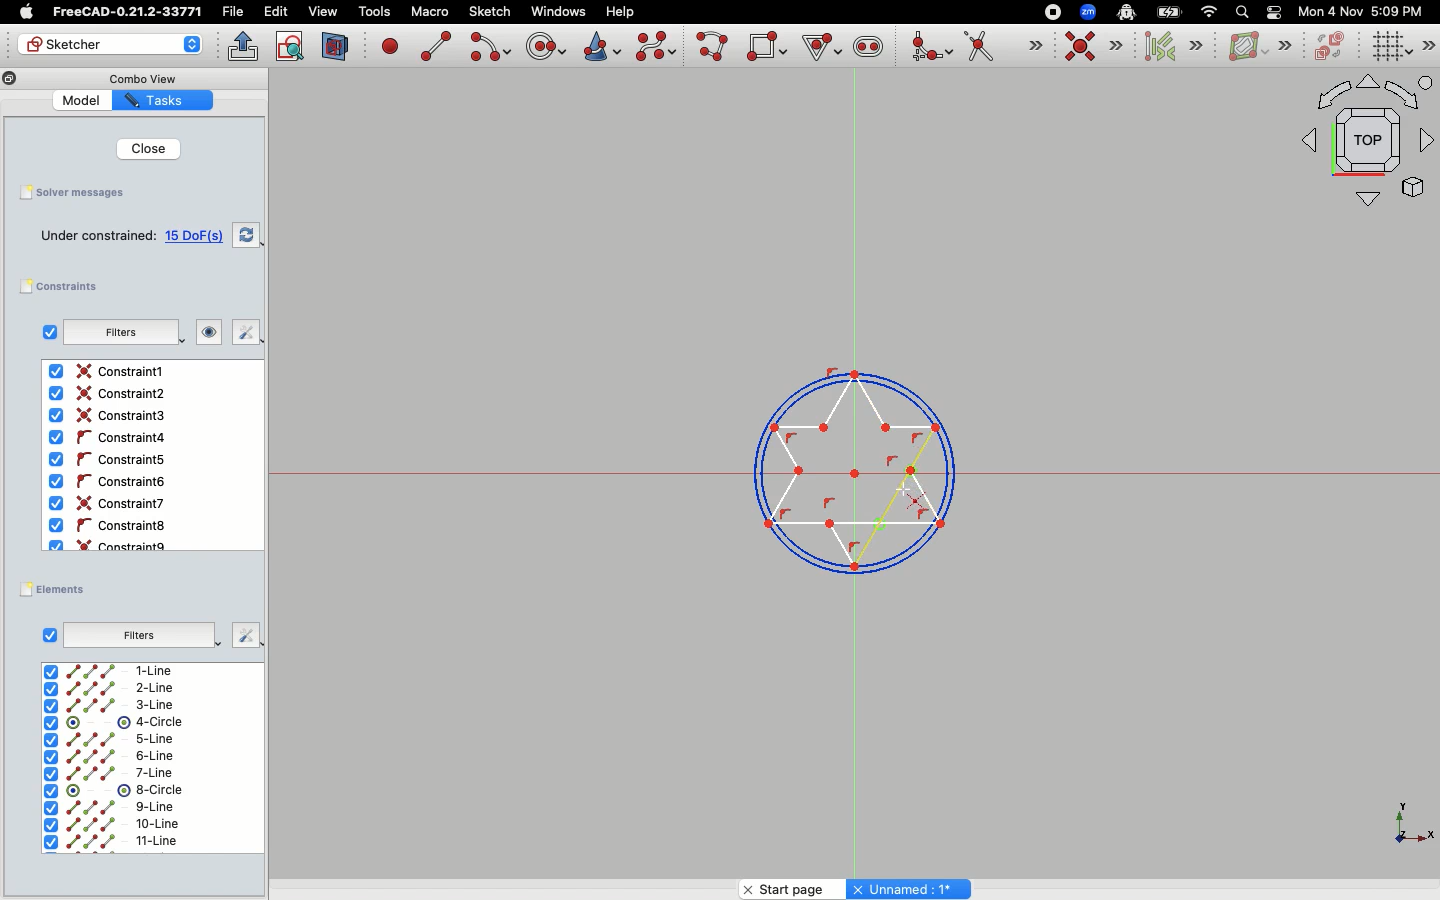 The width and height of the screenshot is (1440, 900). I want to click on Create line, so click(436, 46).